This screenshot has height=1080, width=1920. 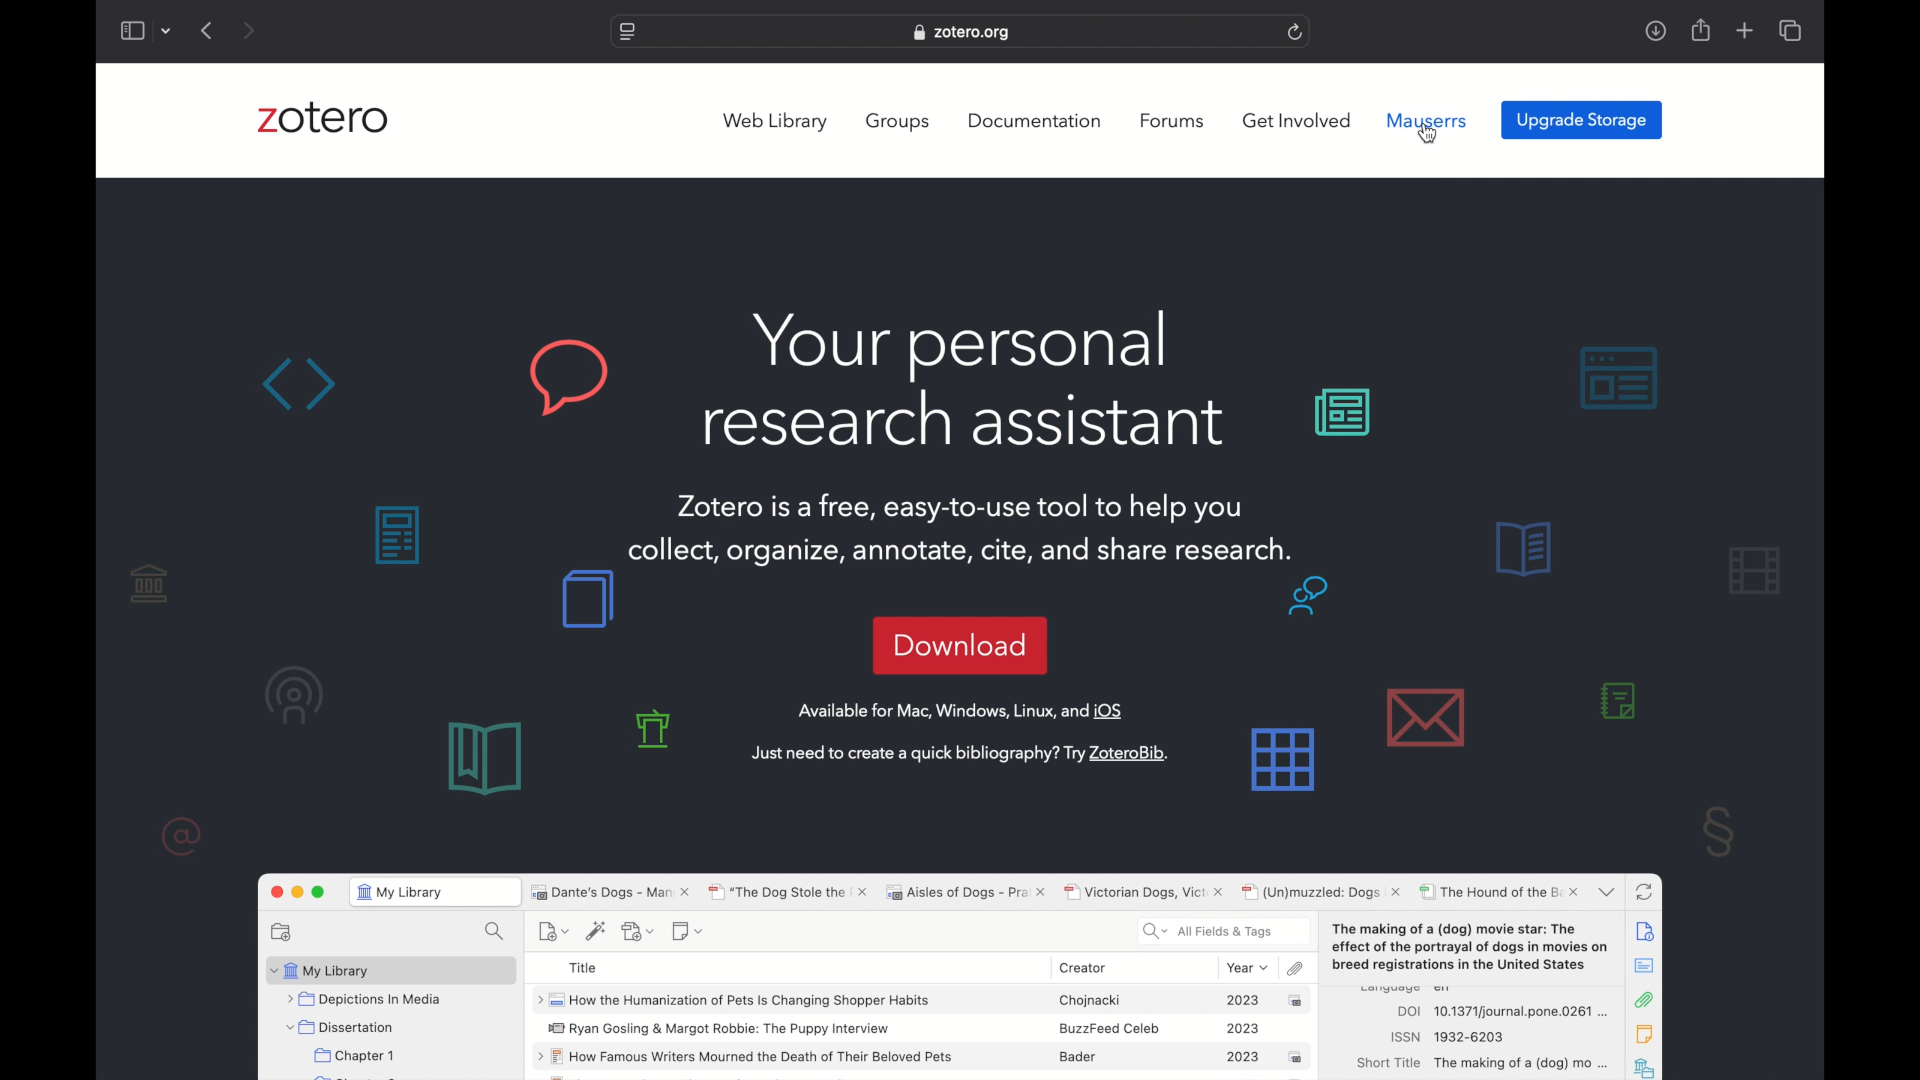 What do you see at coordinates (776, 122) in the screenshot?
I see `web library` at bounding box center [776, 122].